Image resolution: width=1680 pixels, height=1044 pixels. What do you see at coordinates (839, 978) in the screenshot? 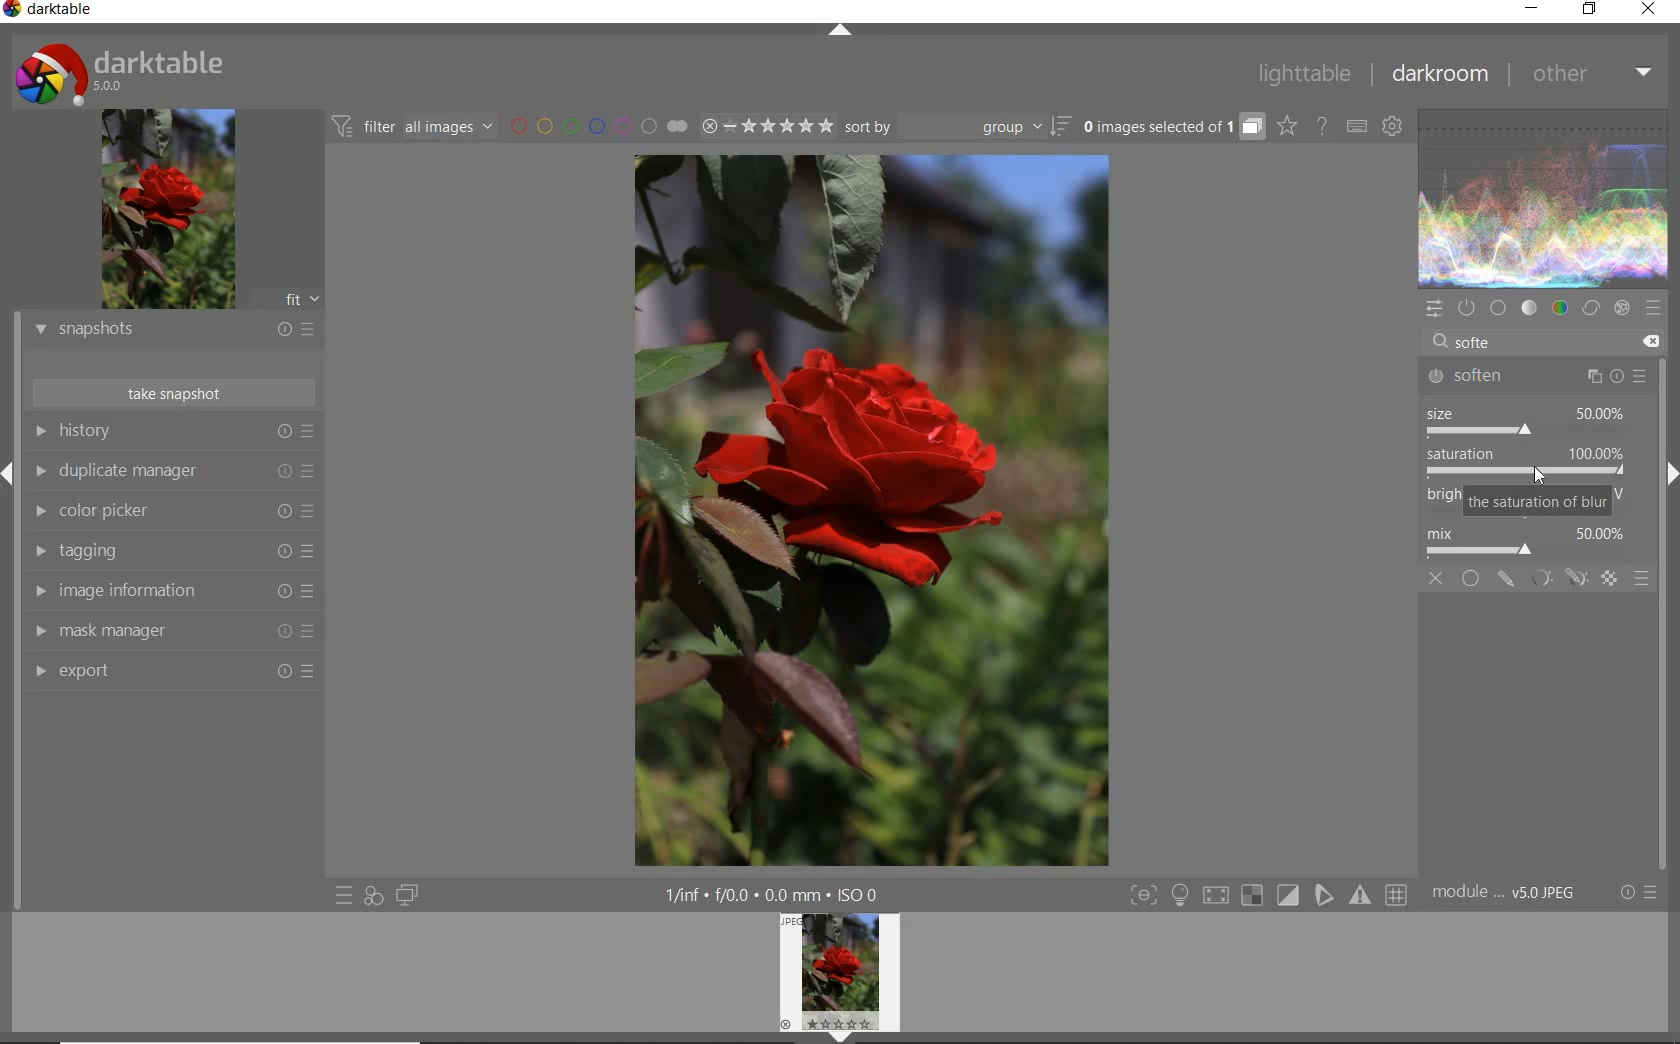
I see `image preview` at bounding box center [839, 978].